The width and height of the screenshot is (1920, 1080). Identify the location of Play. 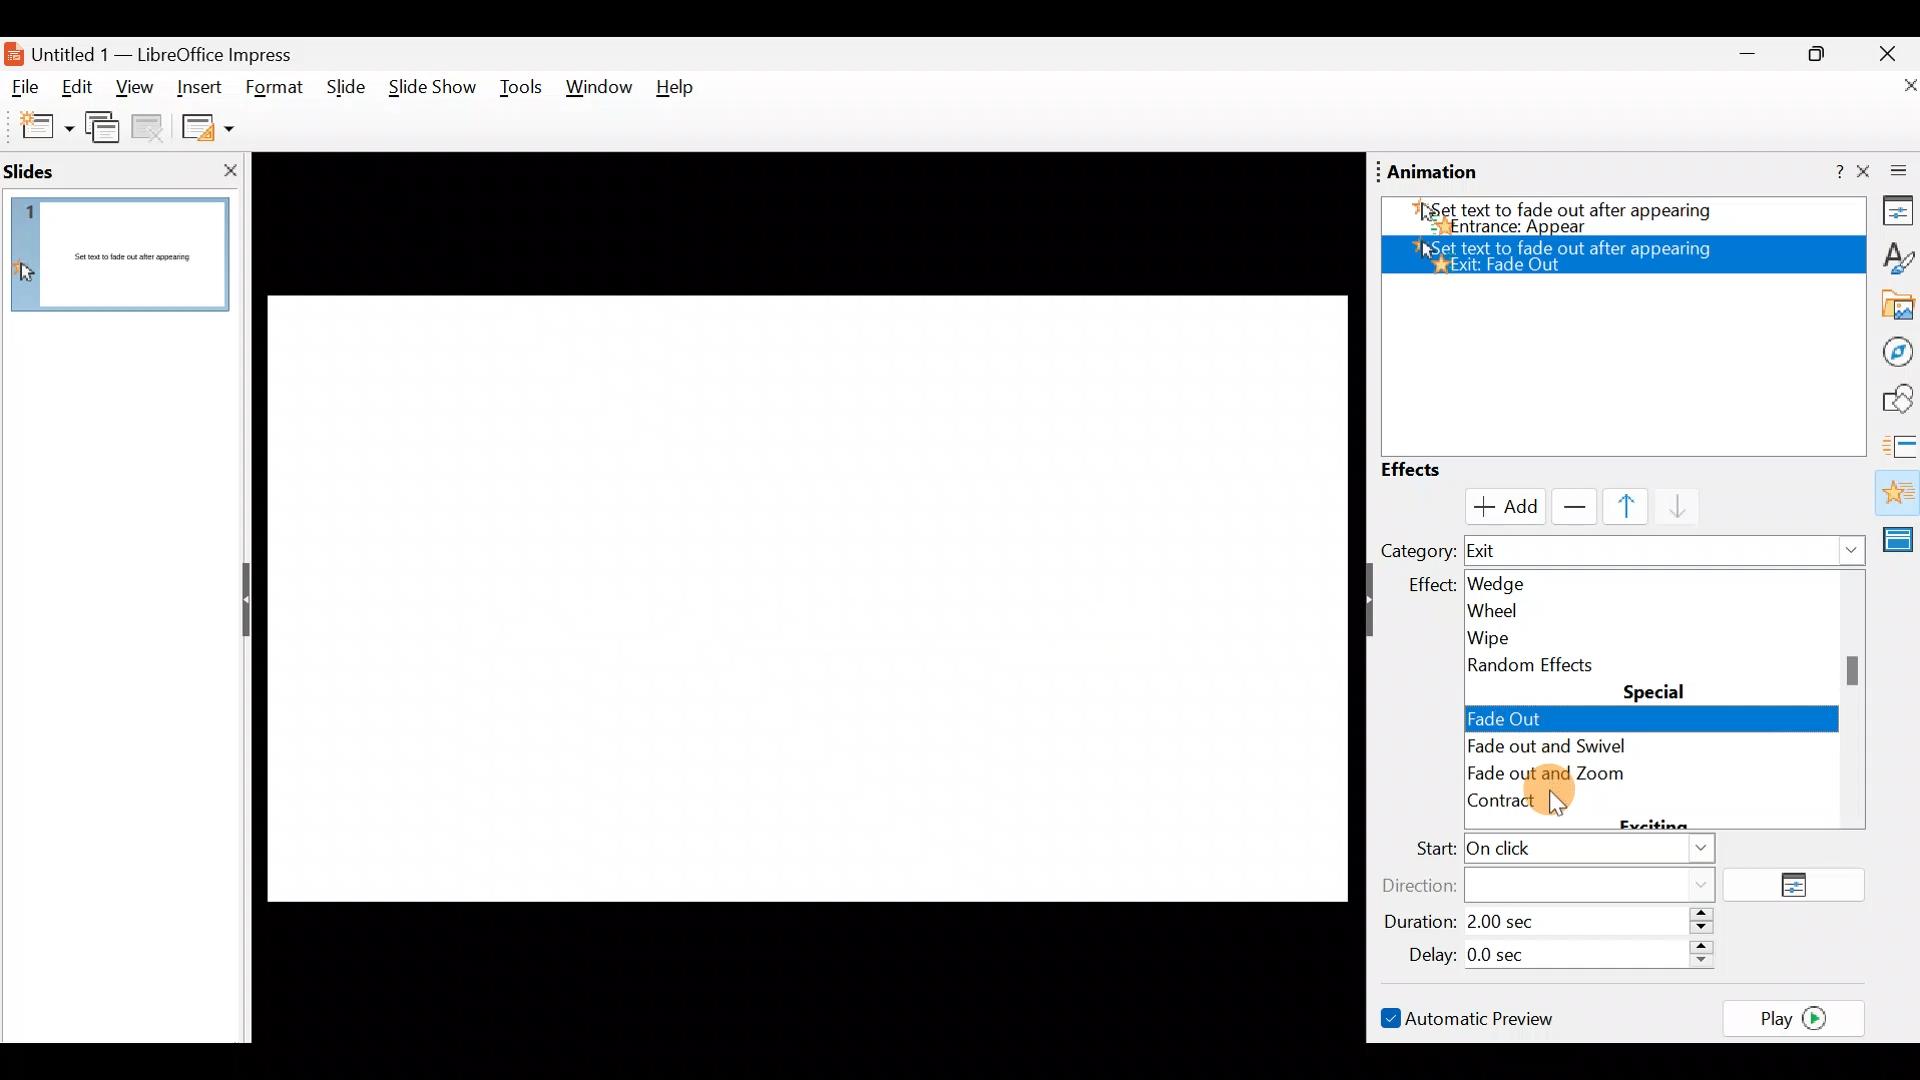
(1800, 1017).